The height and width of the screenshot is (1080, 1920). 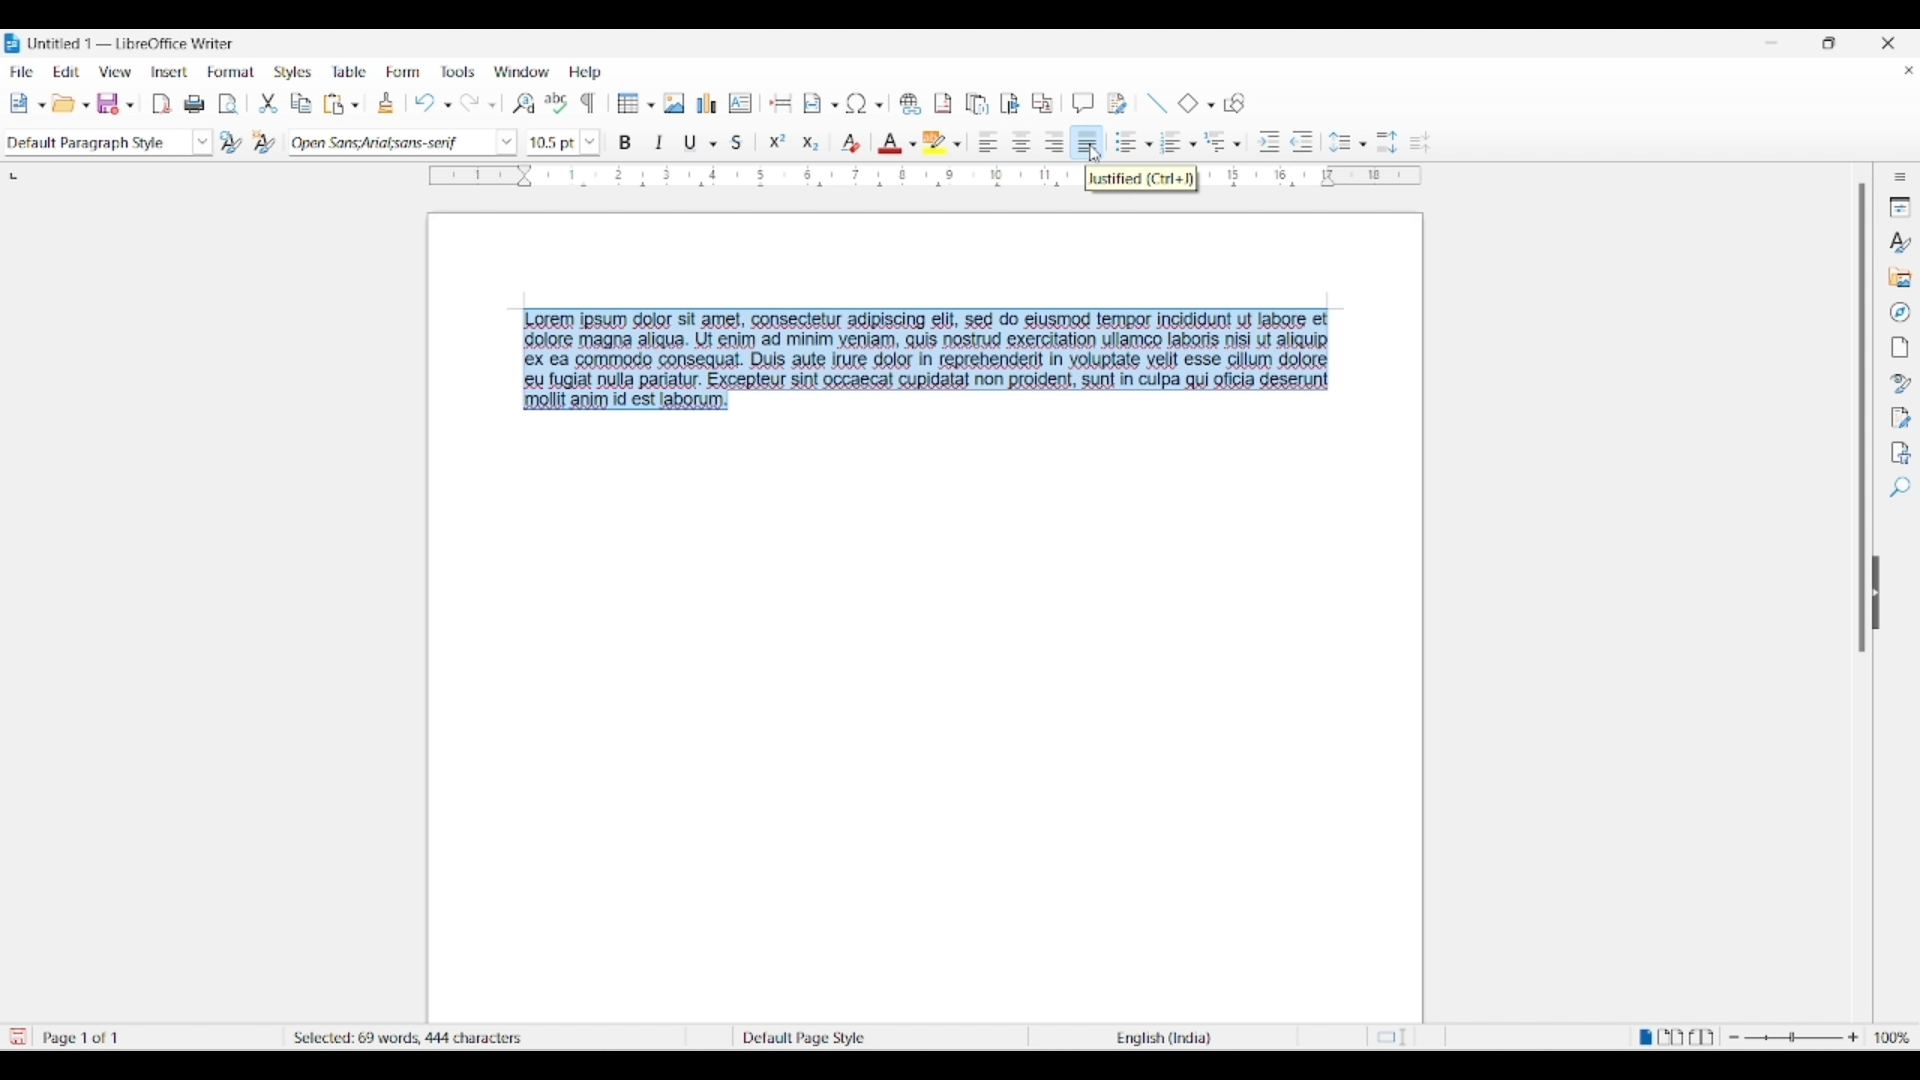 I want to click on Spell check, so click(x=557, y=103).